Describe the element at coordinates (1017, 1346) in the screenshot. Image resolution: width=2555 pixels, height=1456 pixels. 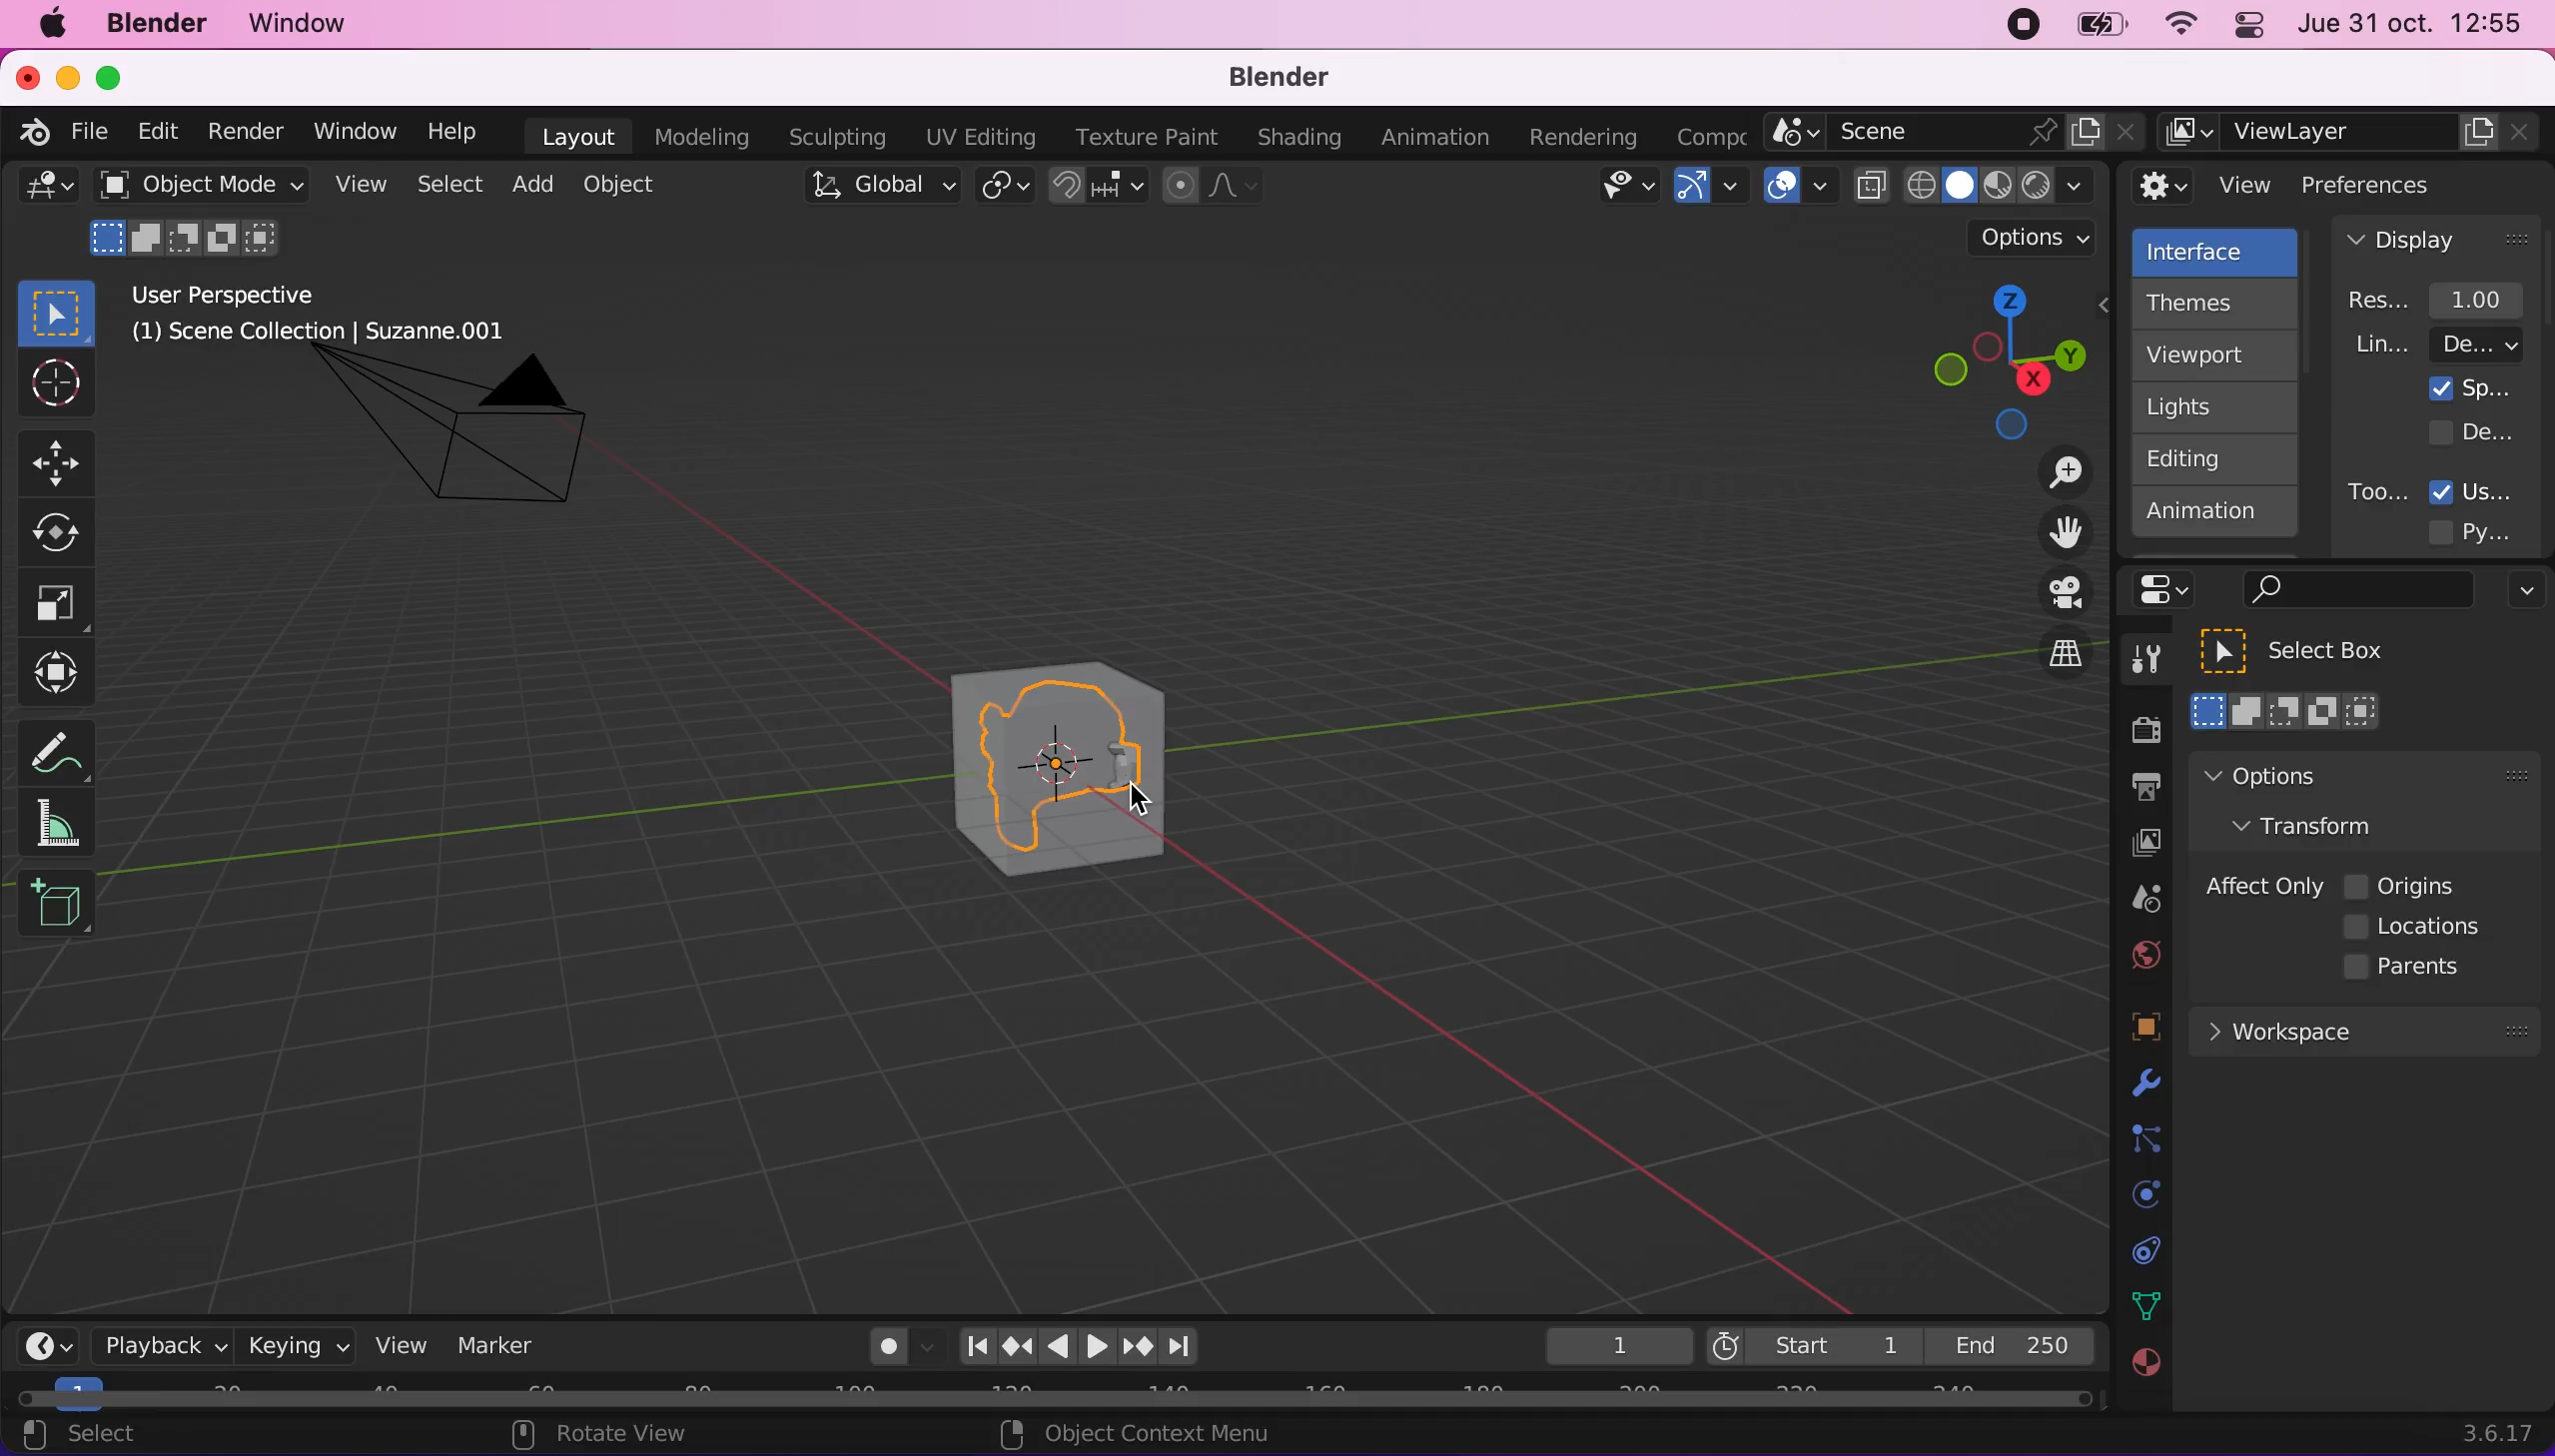
I see `jump to keyframe` at that location.